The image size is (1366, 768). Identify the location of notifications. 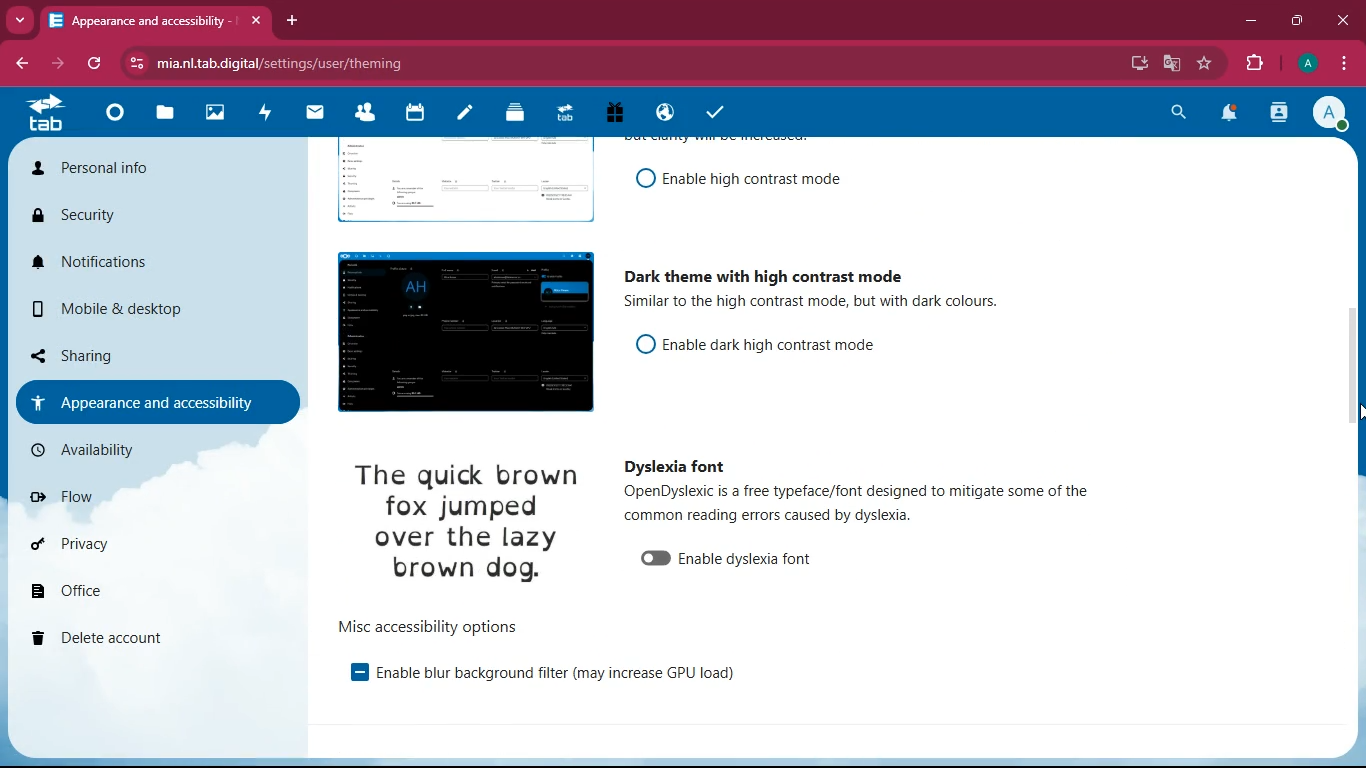
(140, 267).